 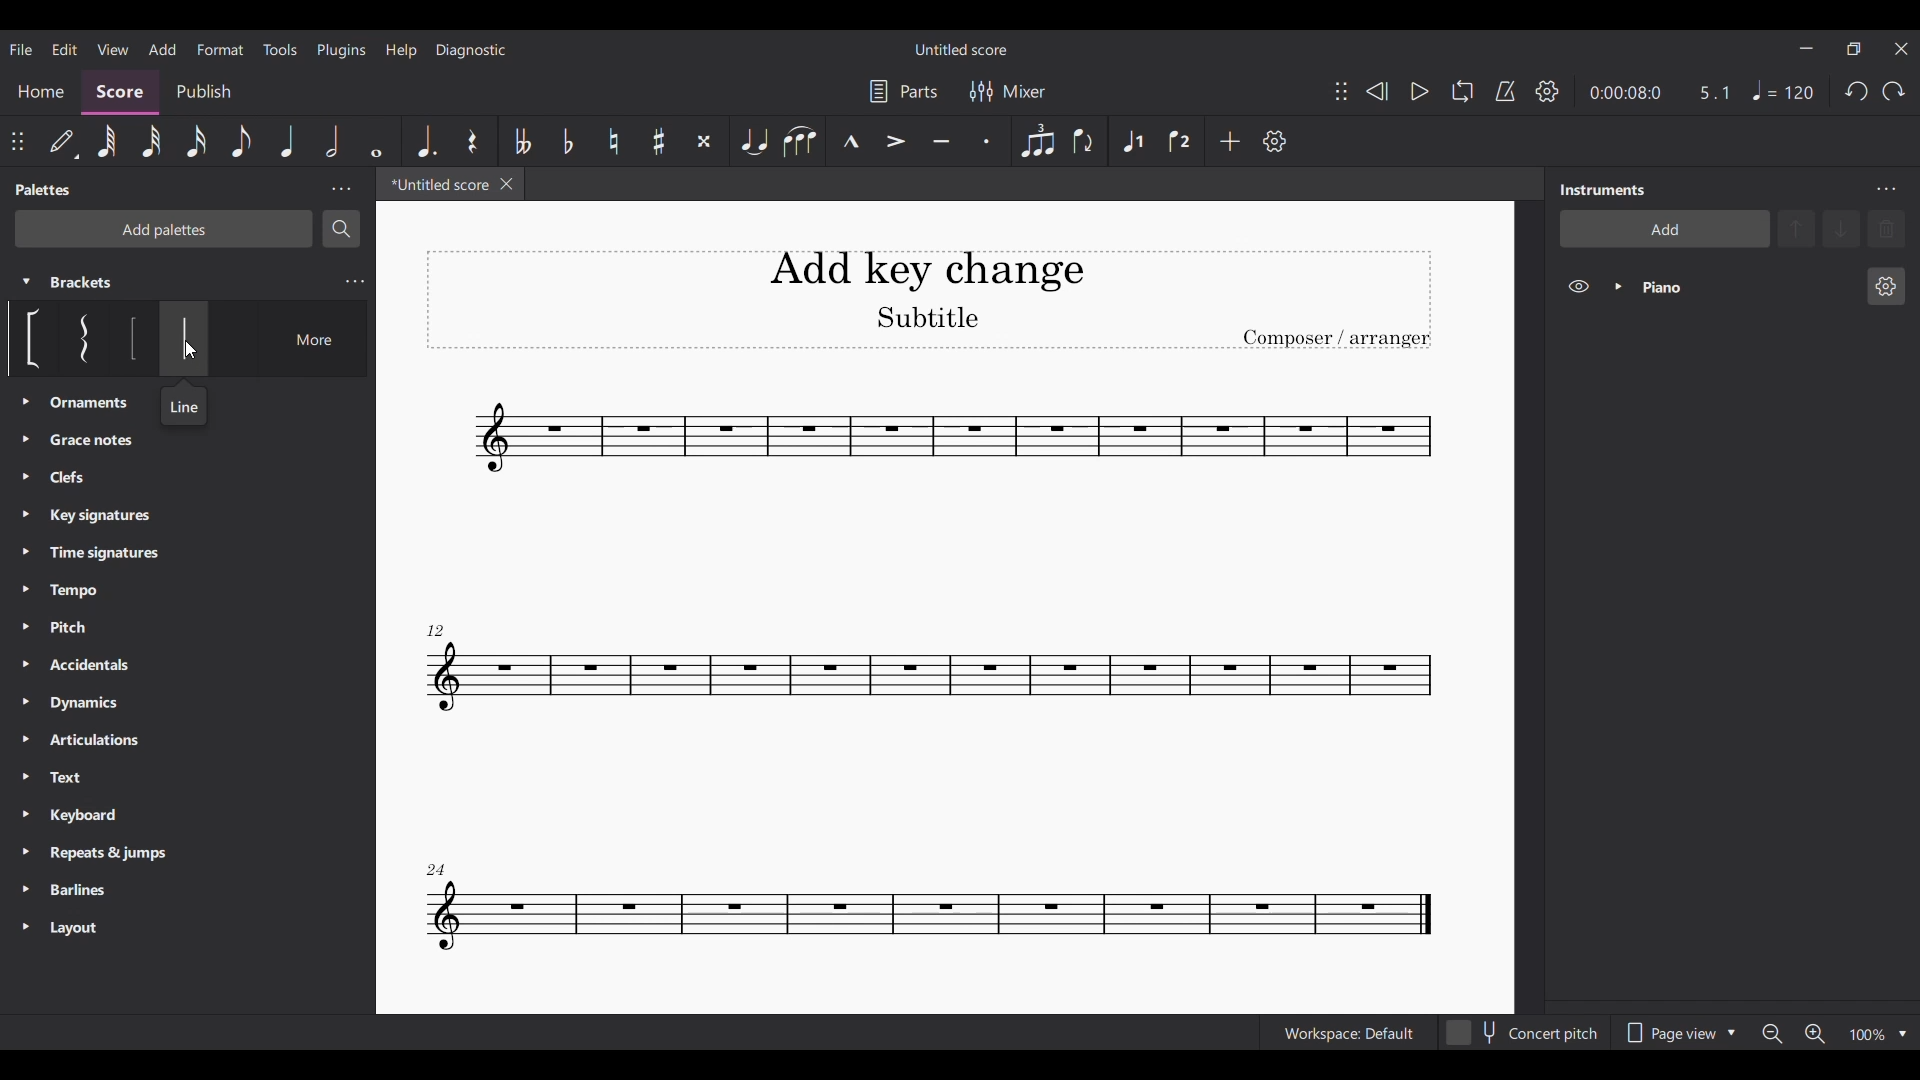 What do you see at coordinates (1376, 90) in the screenshot?
I see `Rewind` at bounding box center [1376, 90].